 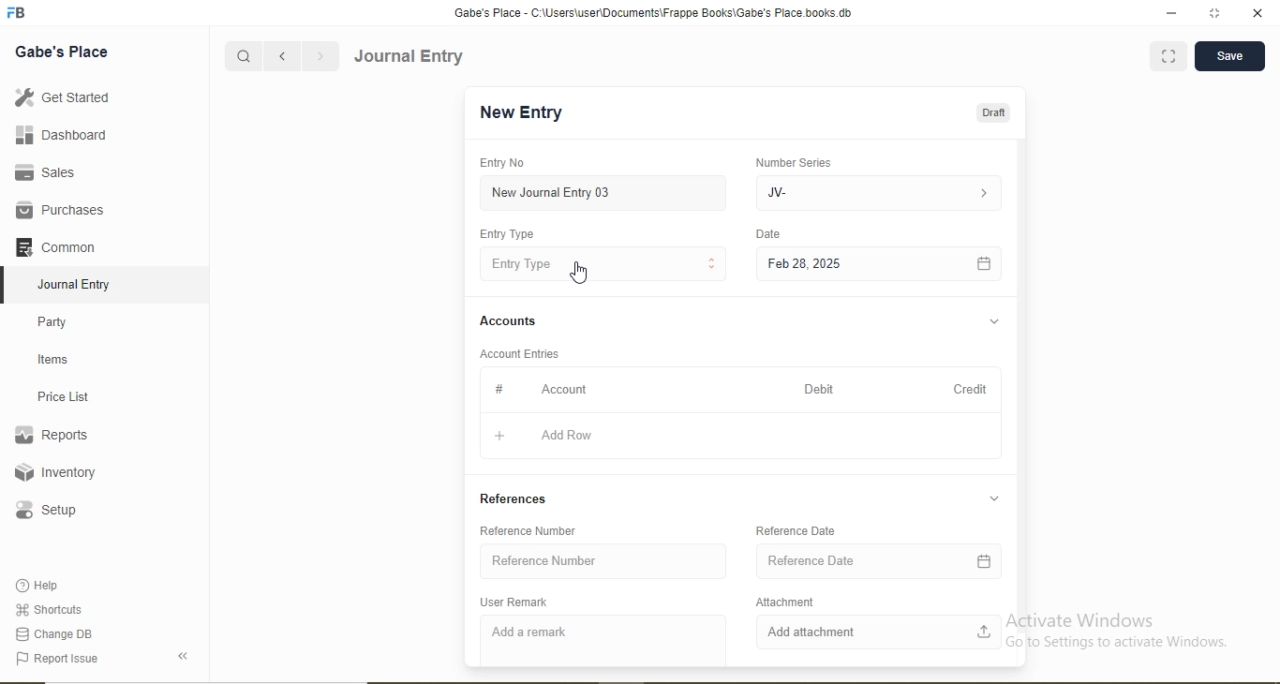 I want to click on Report Issue, so click(x=56, y=659).